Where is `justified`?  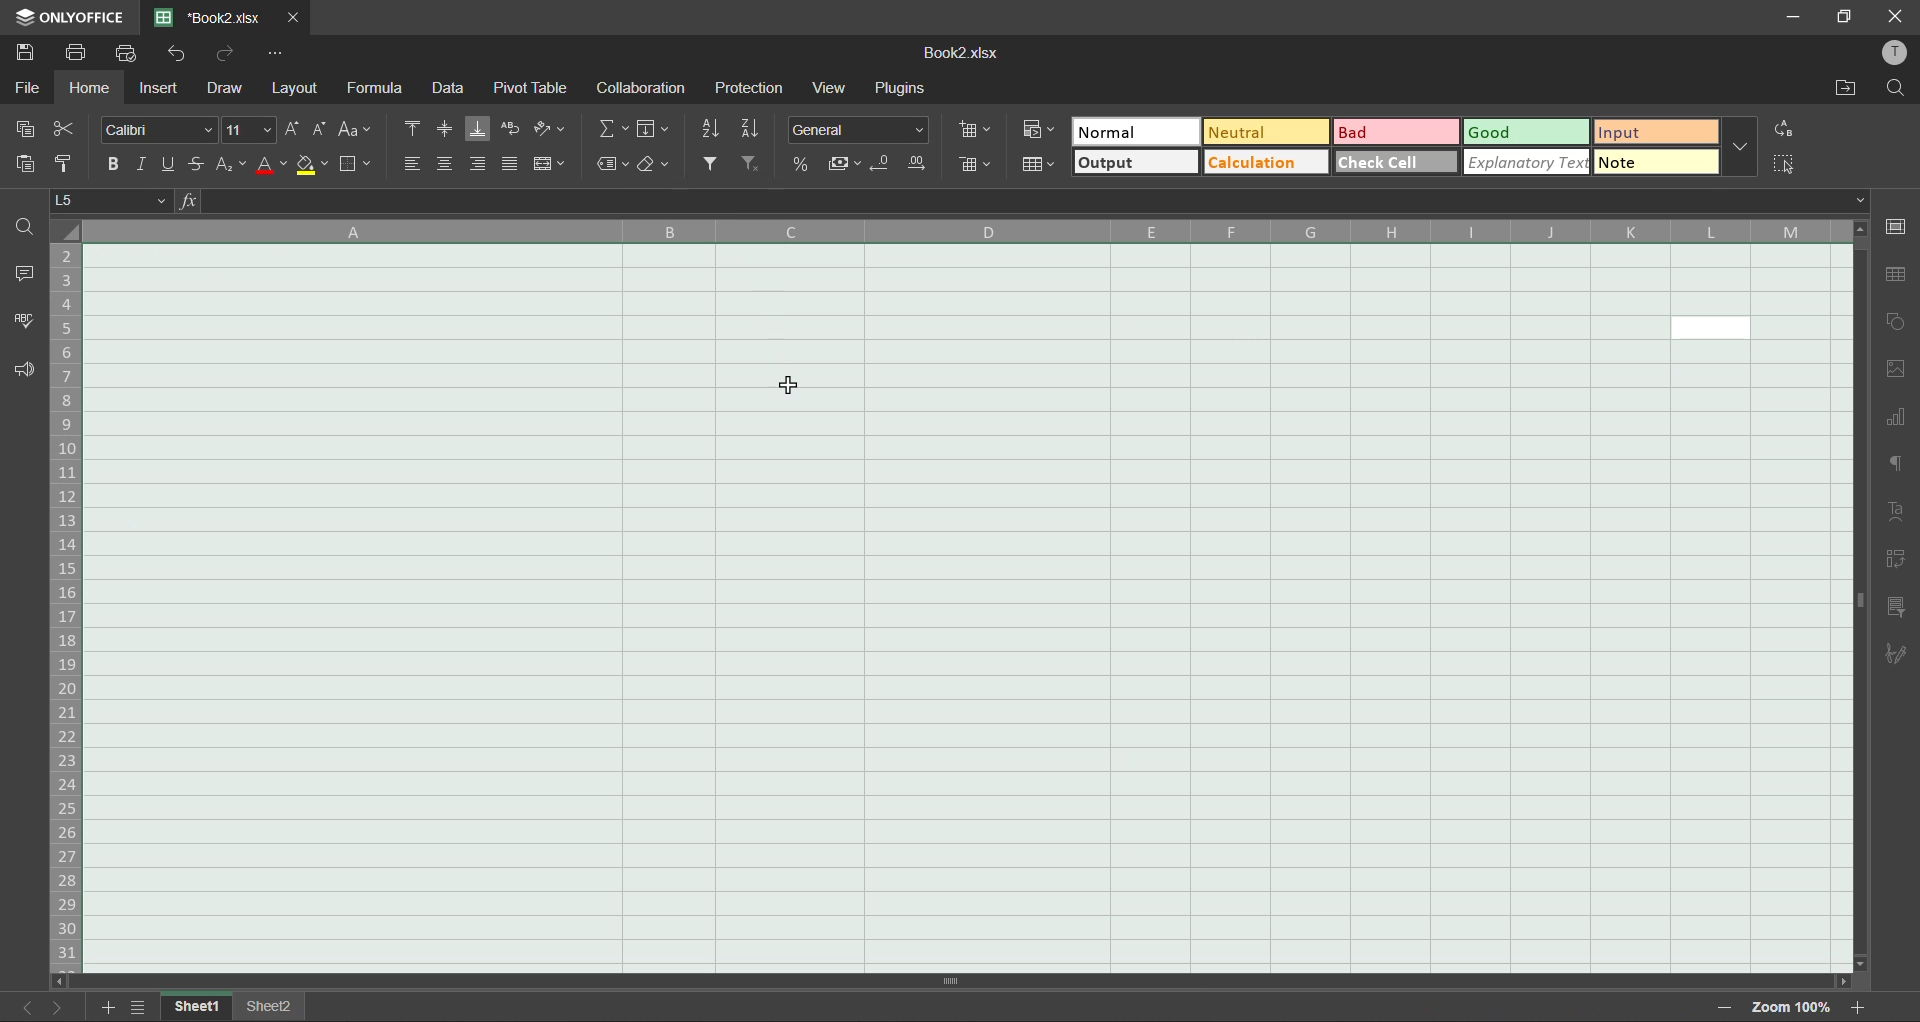
justified is located at coordinates (508, 164).